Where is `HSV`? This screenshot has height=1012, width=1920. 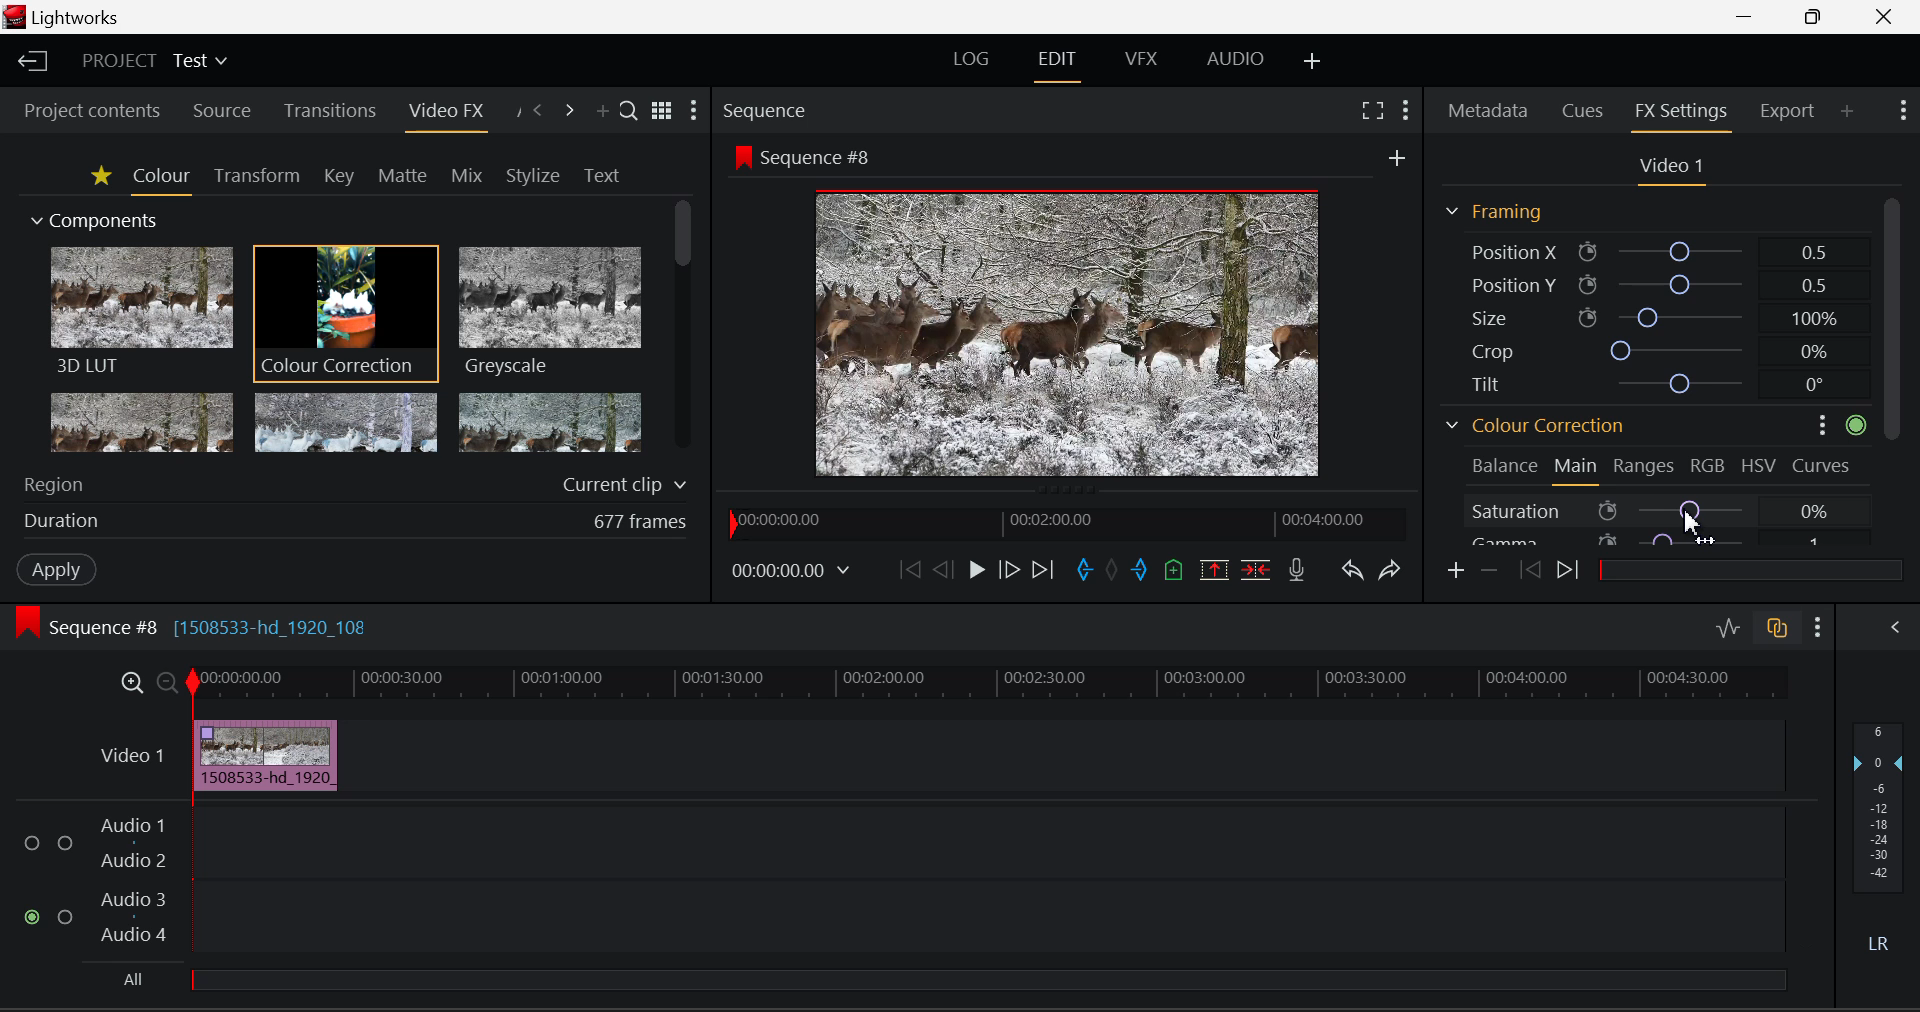 HSV is located at coordinates (1762, 465).